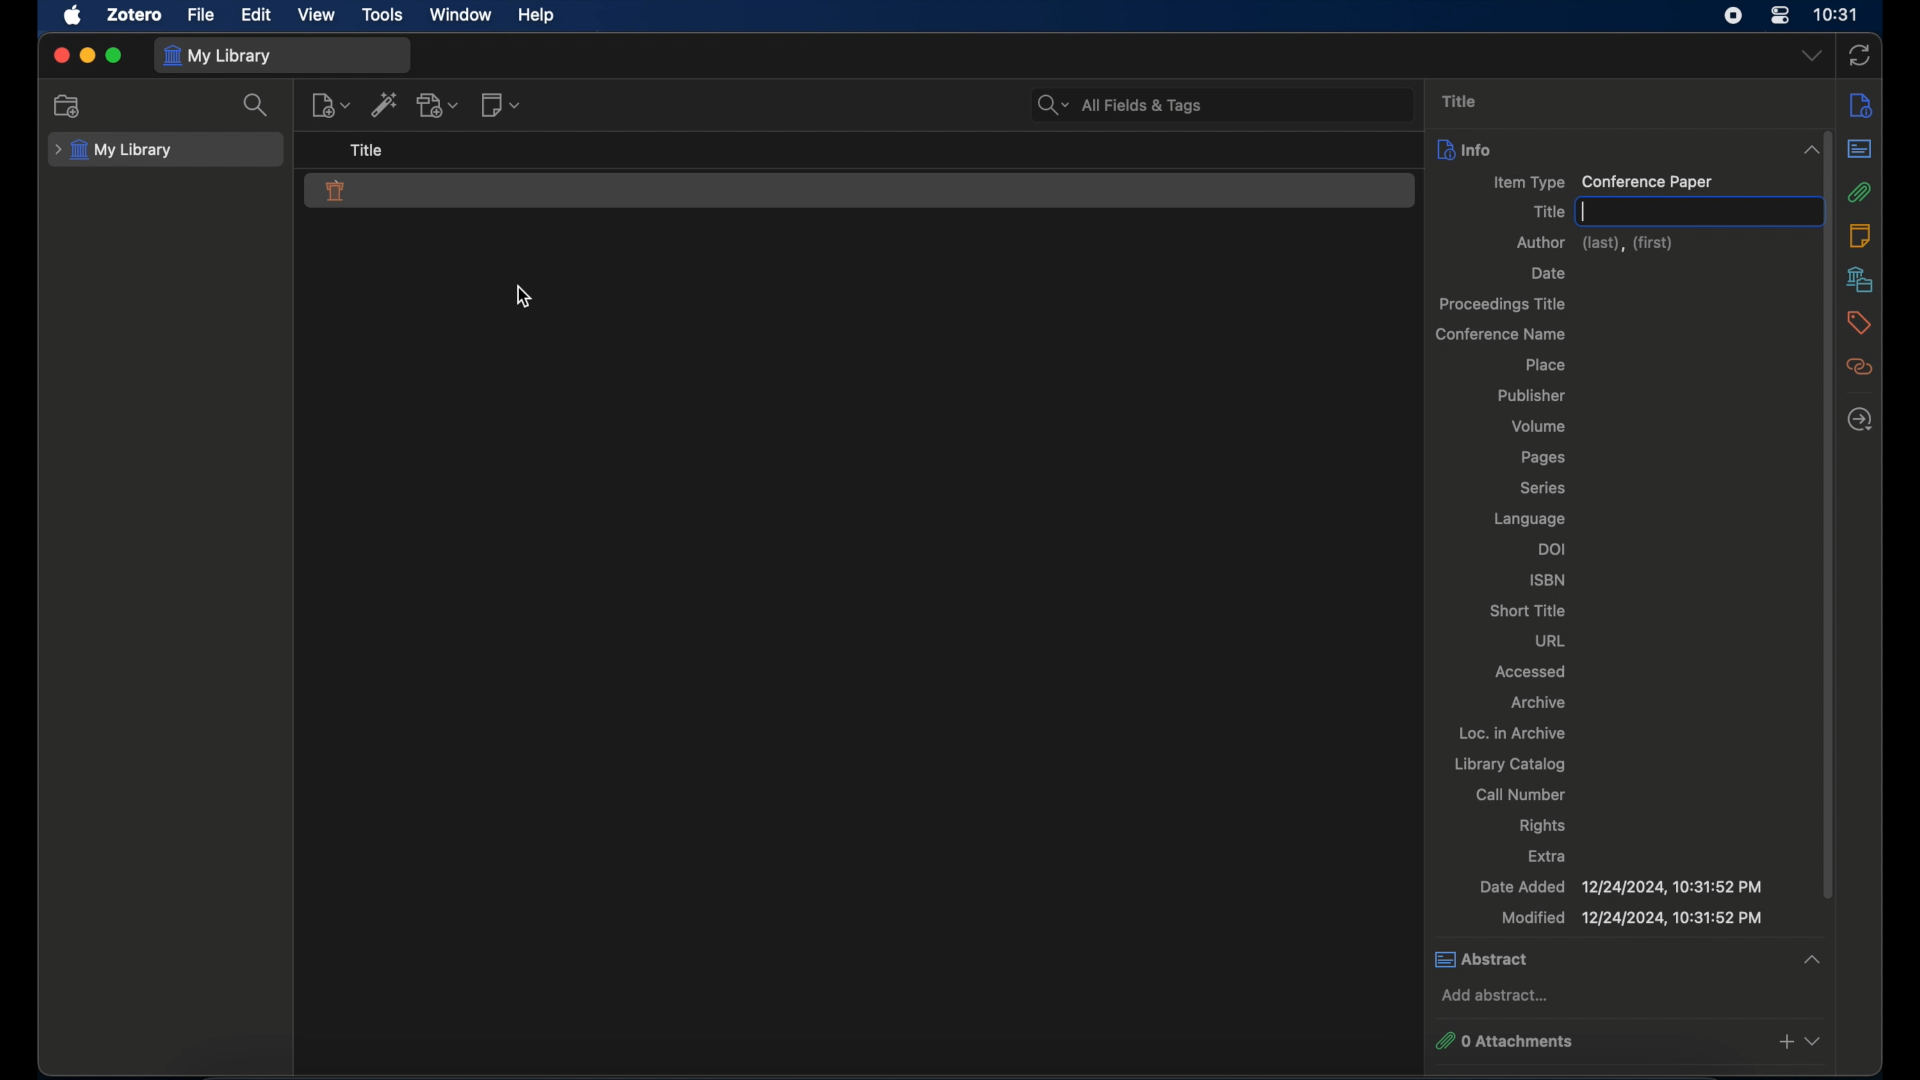 The height and width of the screenshot is (1080, 1920). I want to click on tags, so click(1858, 323).